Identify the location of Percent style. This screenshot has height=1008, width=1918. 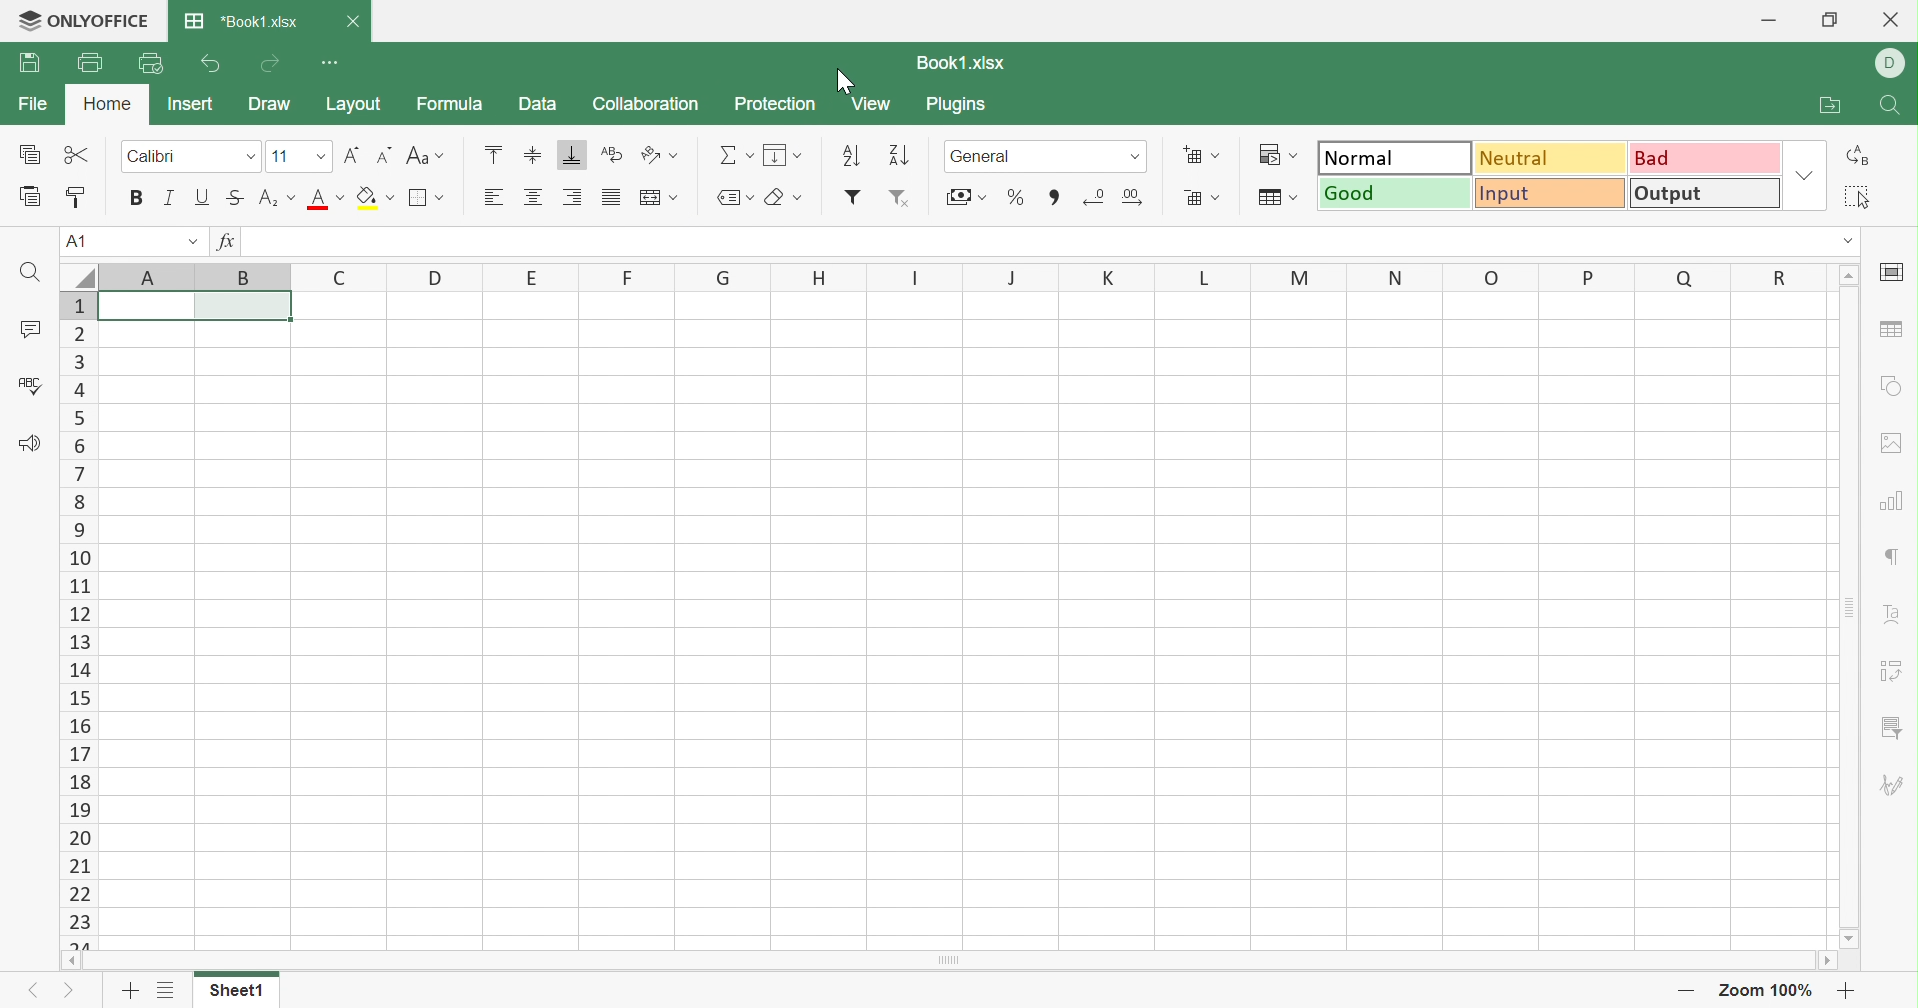
(1011, 200).